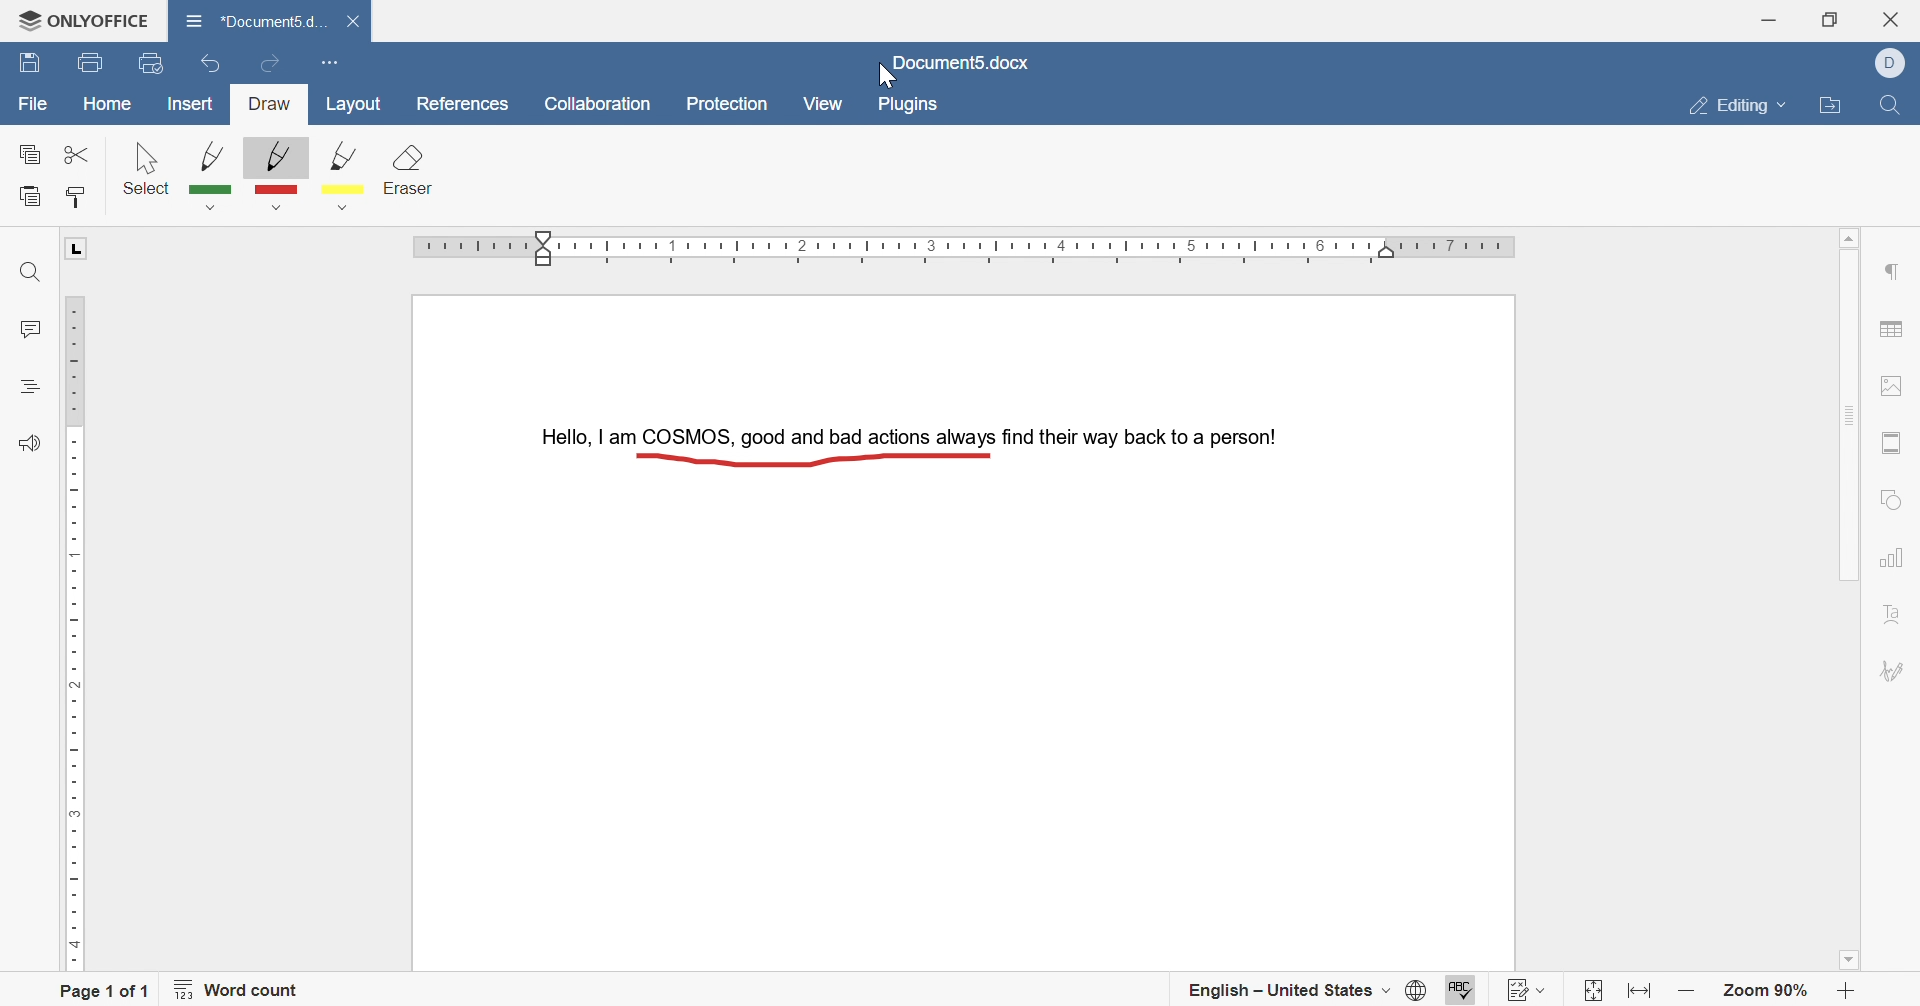 Image resolution: width=1920 pixels, height=1006 pixels. I want to click on document5.docx, so click(961, 62).